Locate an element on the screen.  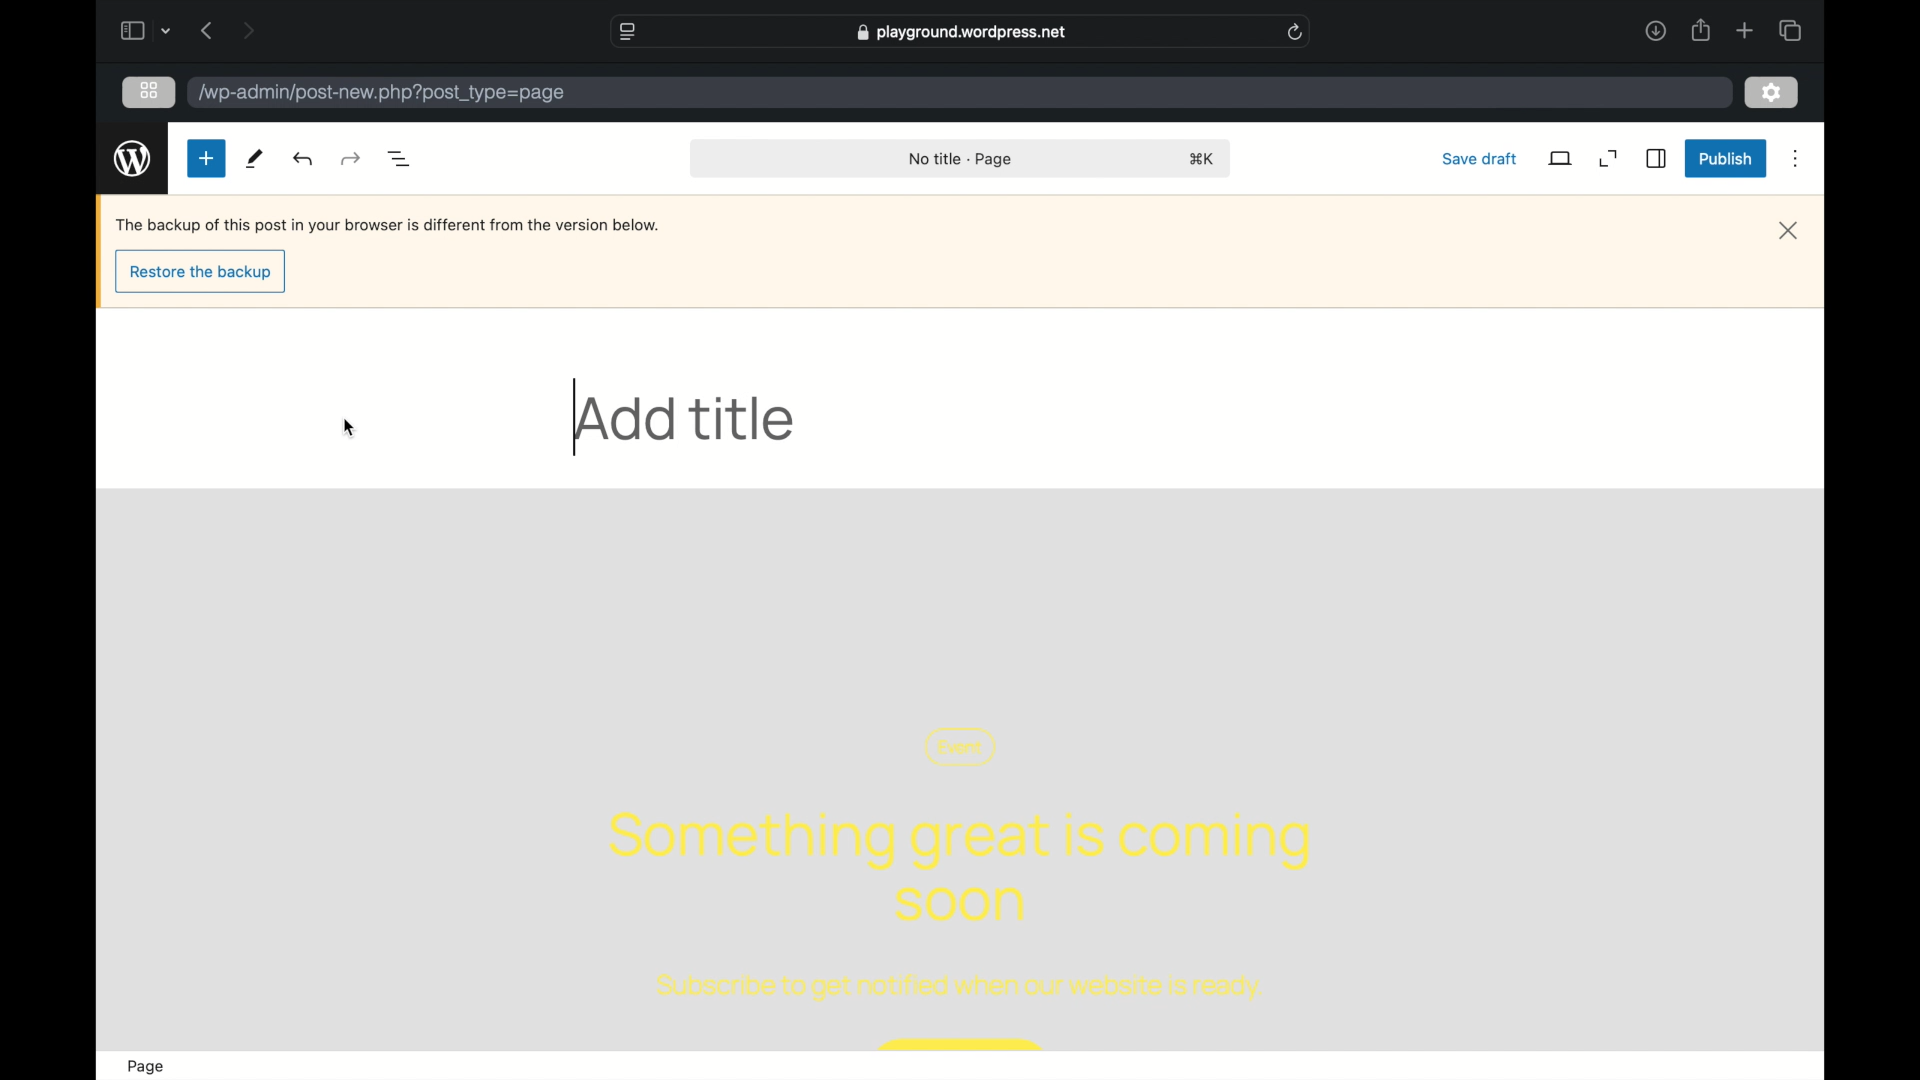
cursor is located at coordinates (349, 428).